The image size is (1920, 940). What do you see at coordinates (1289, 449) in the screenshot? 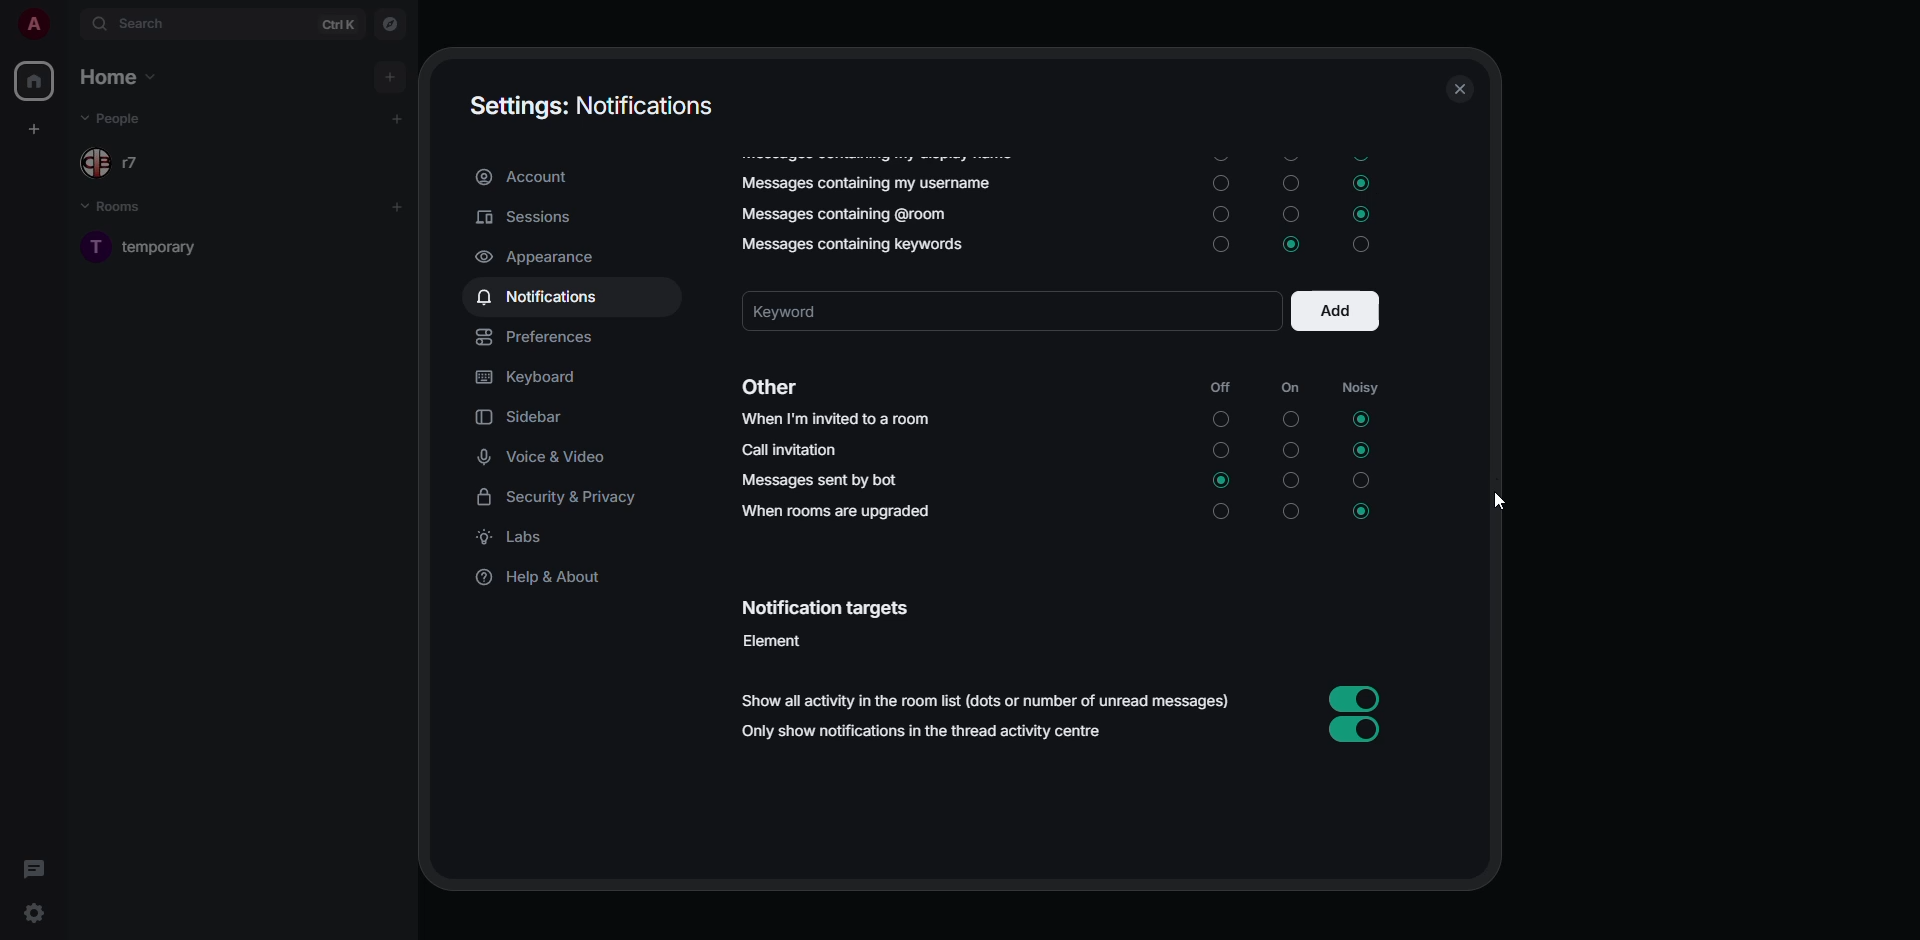
I see `off` at bounding box center [1289, 449].